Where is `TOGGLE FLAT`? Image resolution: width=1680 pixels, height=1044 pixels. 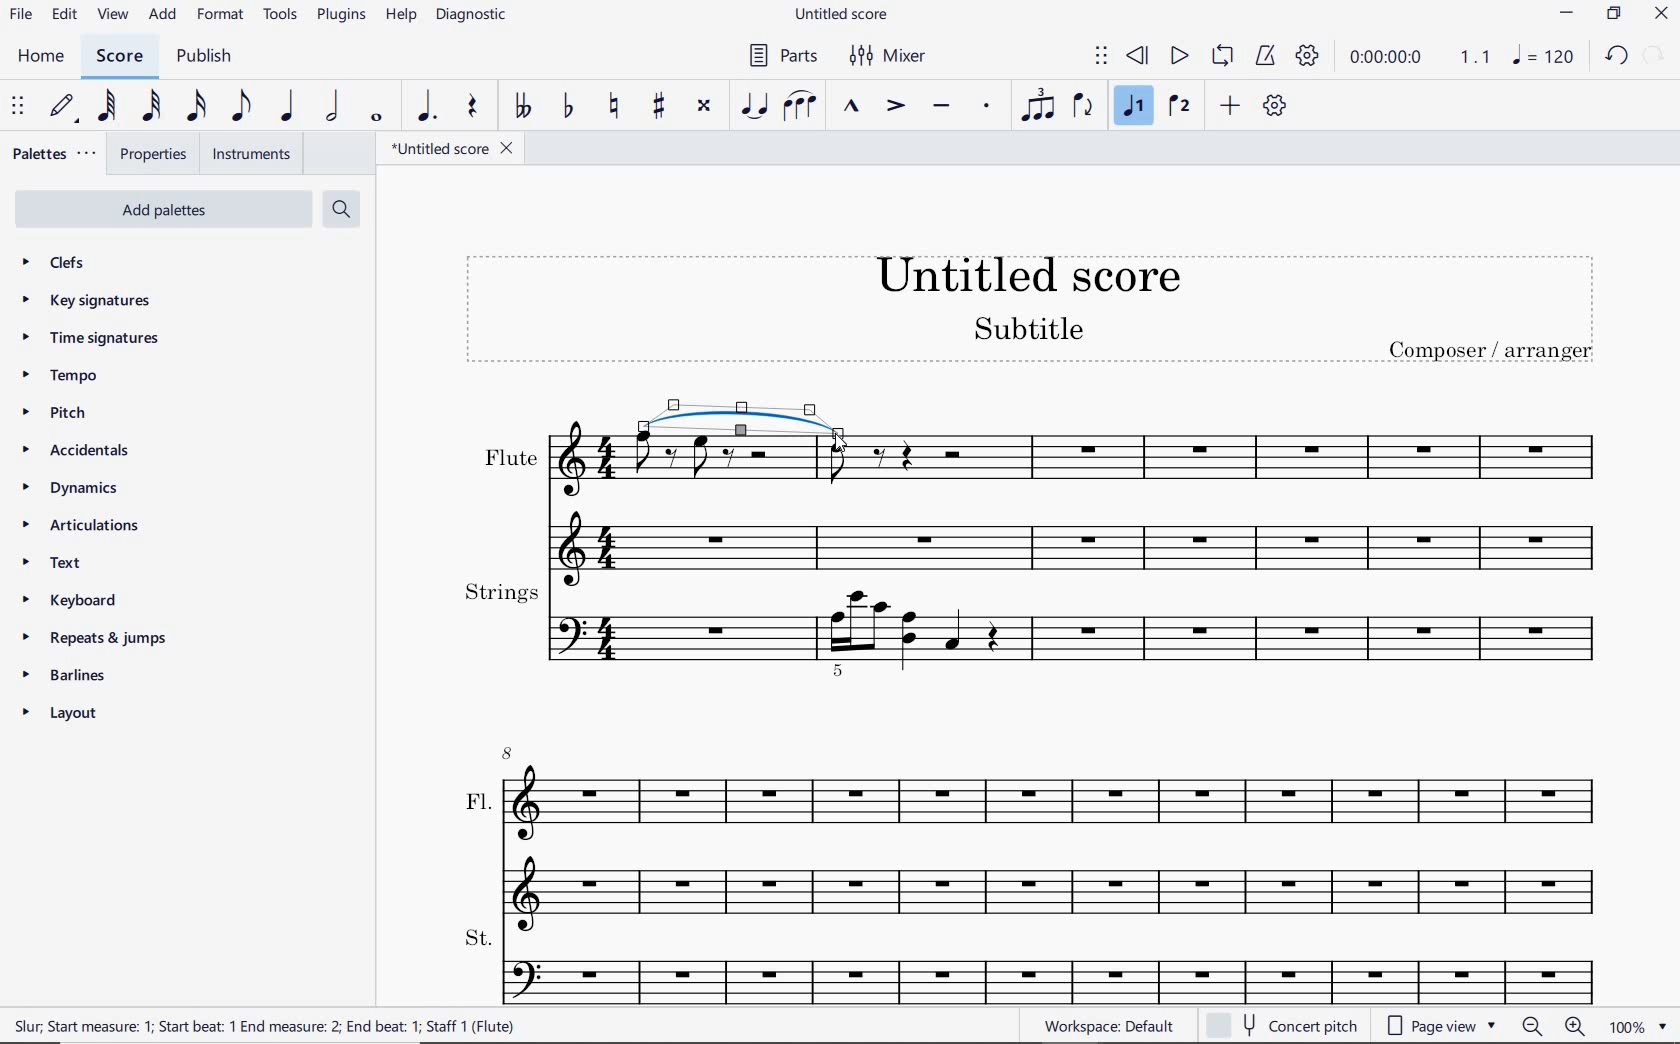
TOGGLE FLAT is located at coordinates (567, 109).